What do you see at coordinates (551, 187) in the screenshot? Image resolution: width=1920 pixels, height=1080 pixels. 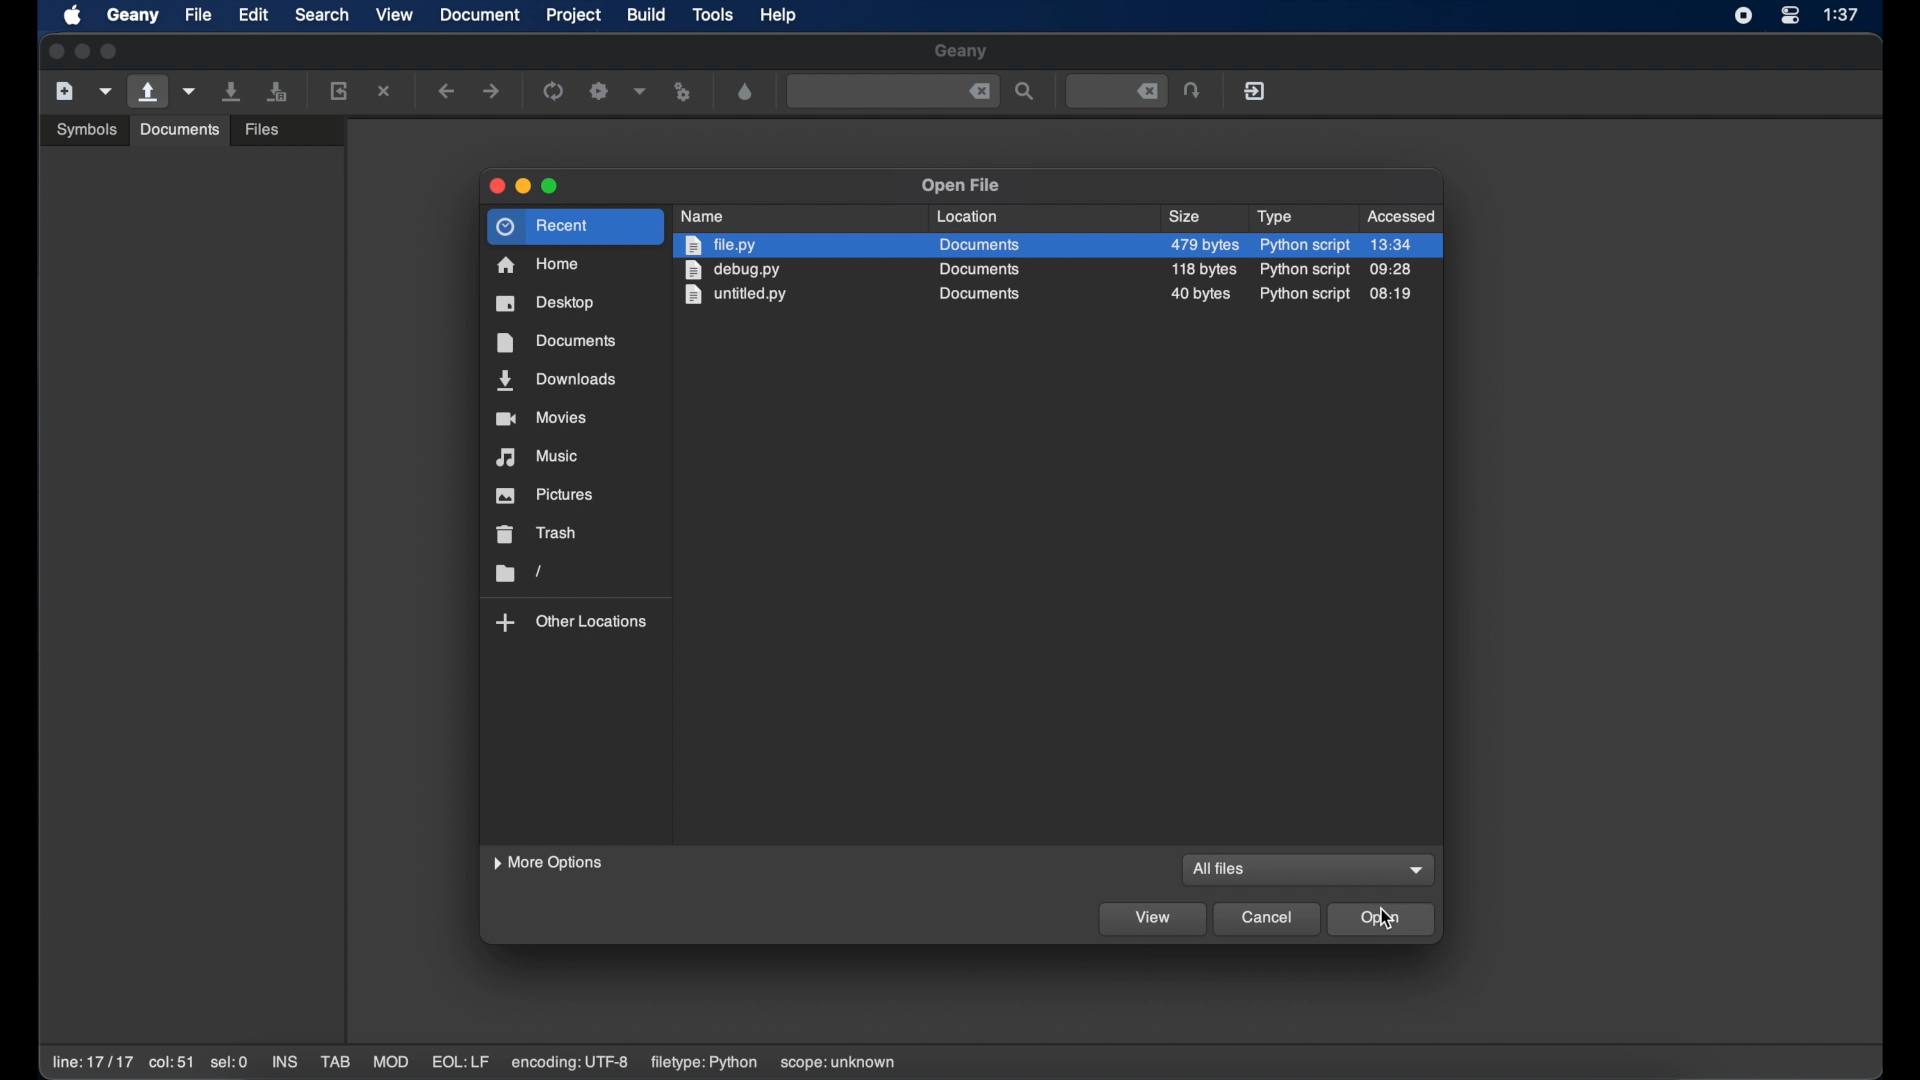 I see `maximize` at bounding box center [551, 187].